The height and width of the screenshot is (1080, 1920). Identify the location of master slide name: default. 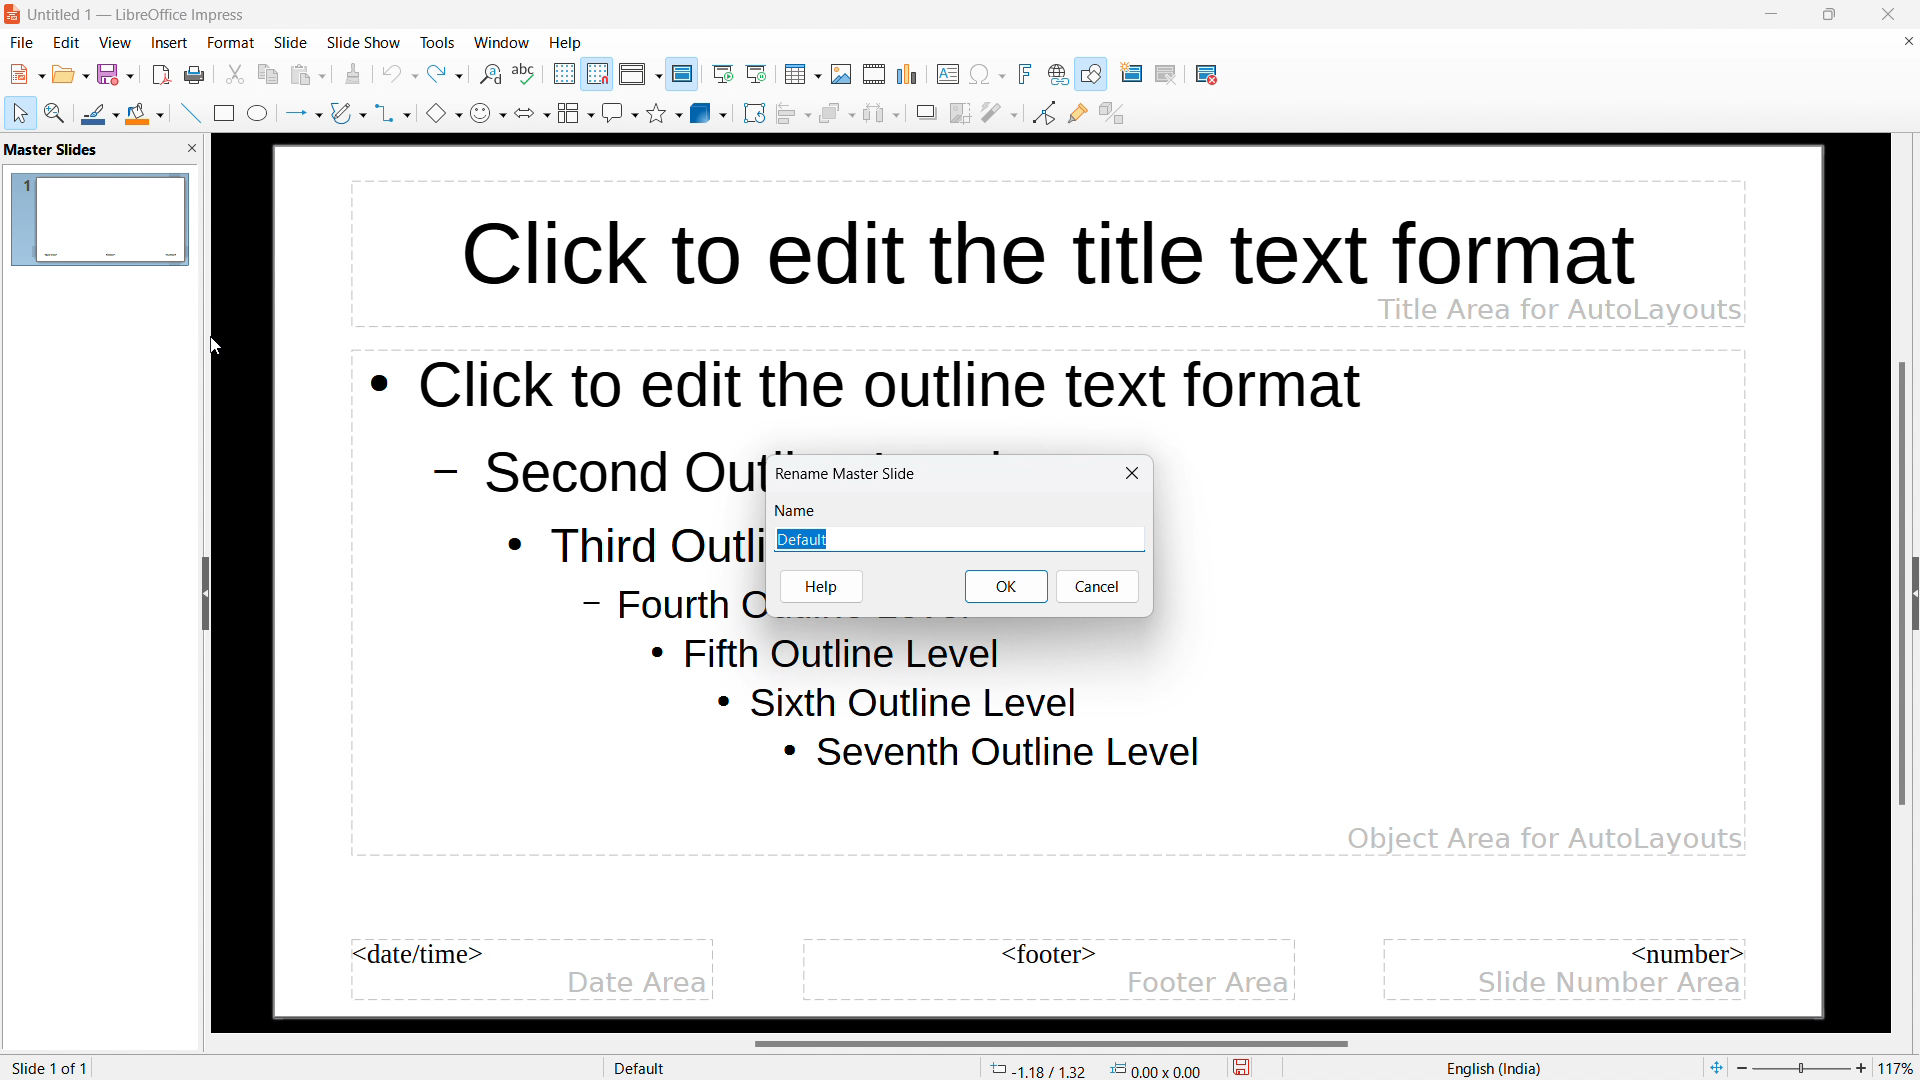
(99, 218).